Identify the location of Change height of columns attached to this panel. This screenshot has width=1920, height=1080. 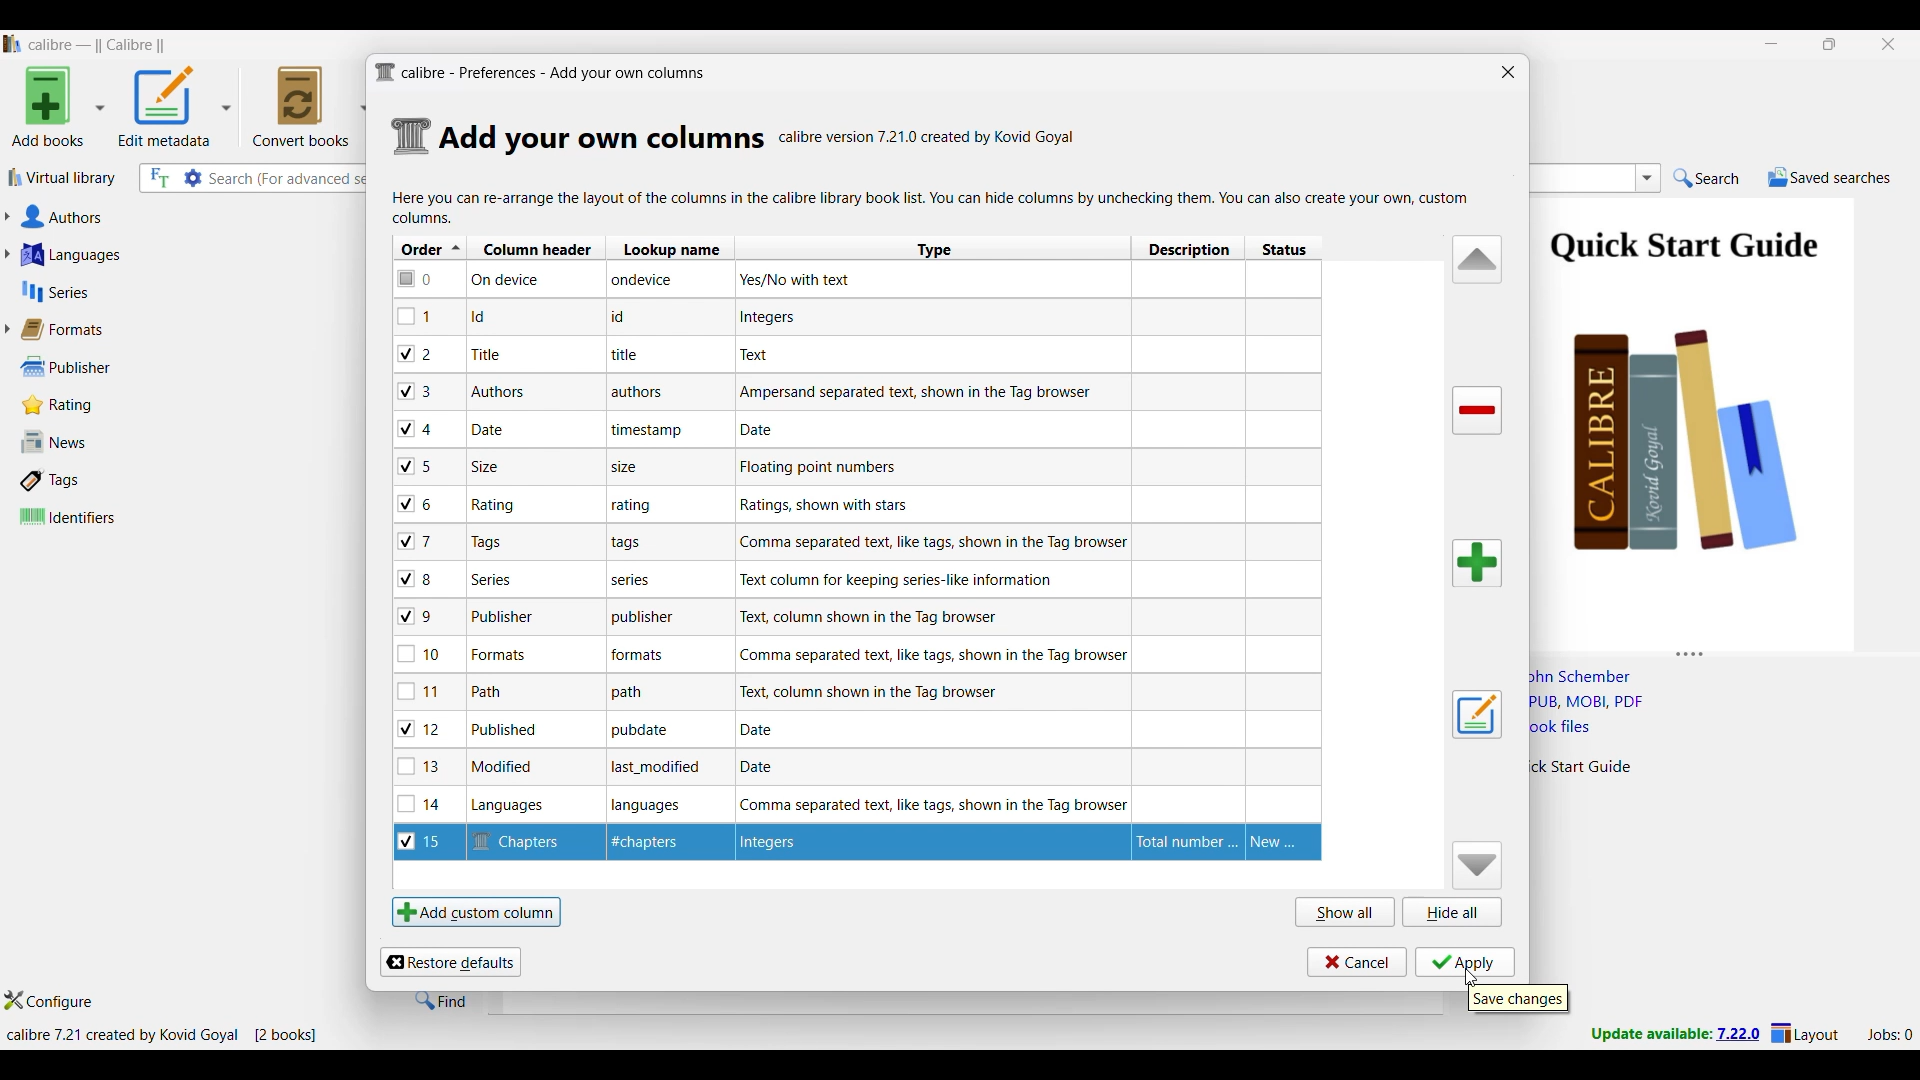
(1724, 650).